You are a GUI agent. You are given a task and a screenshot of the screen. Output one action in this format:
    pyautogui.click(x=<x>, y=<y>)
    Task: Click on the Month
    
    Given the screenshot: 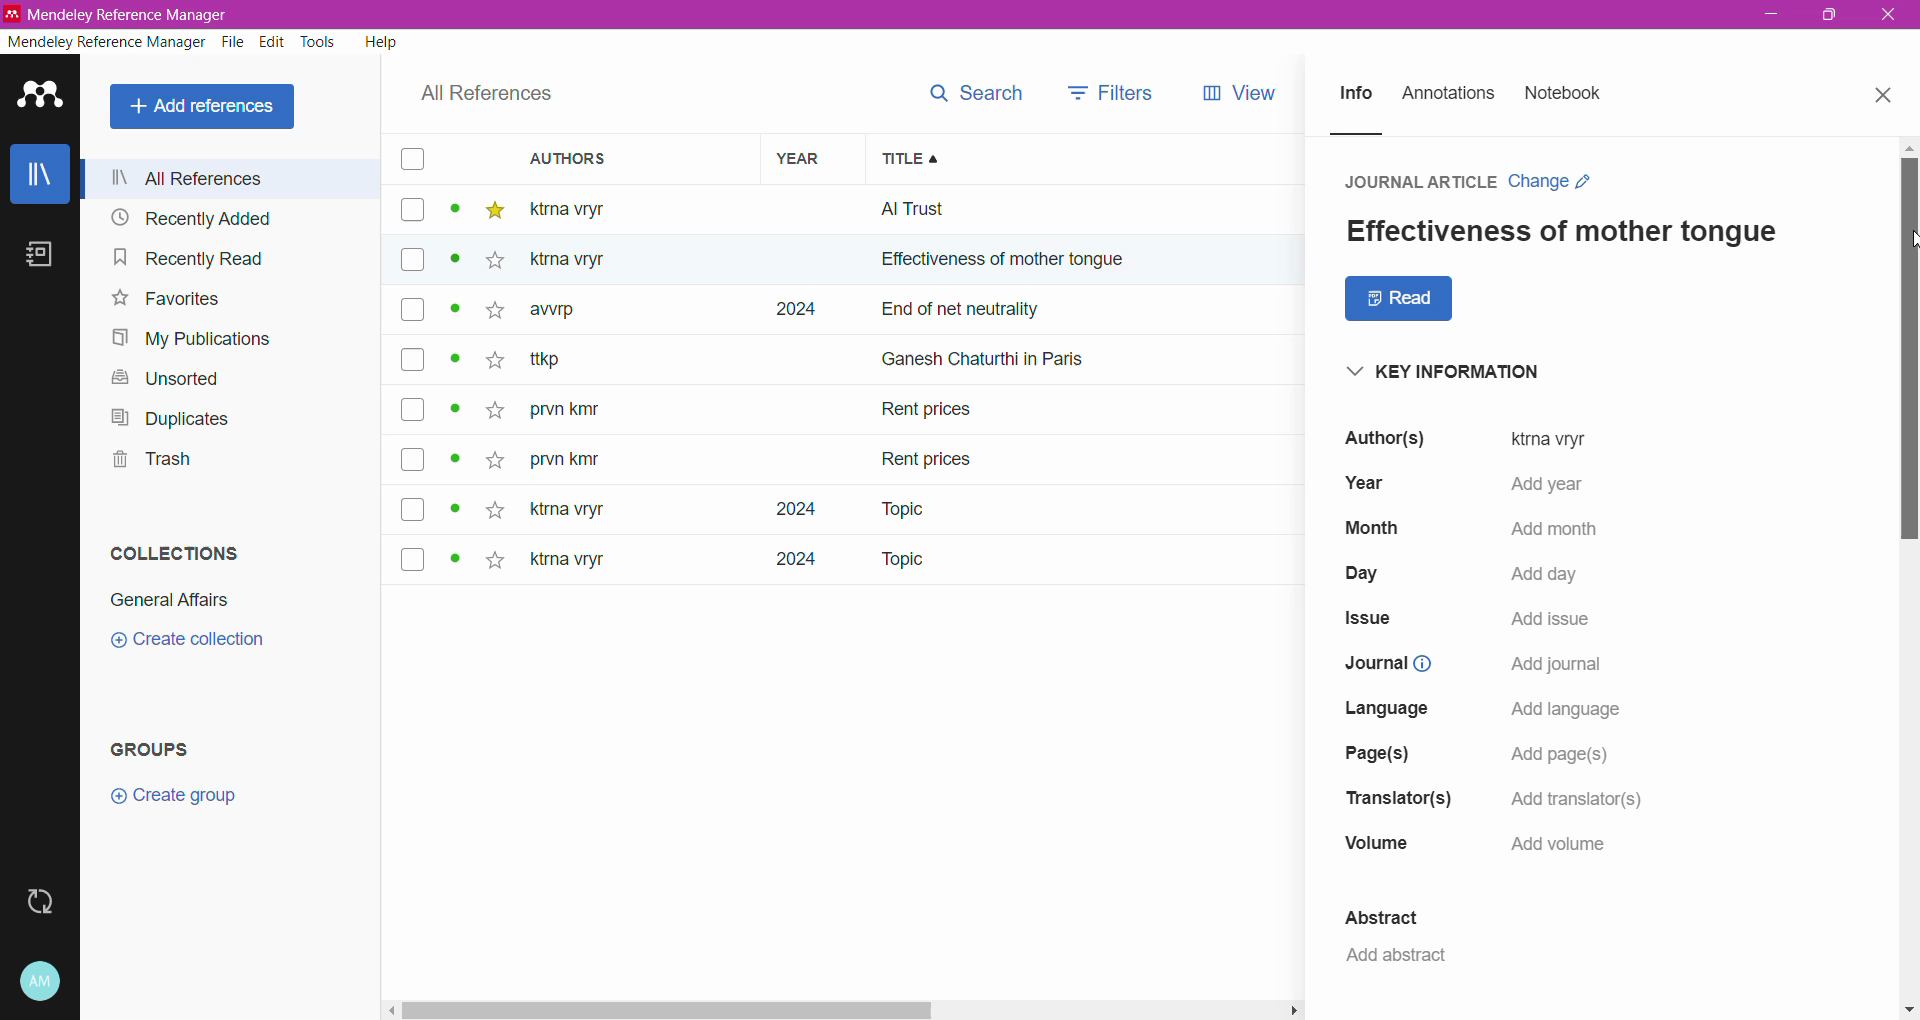 What is the action you would take?
    pyautogui.click(x=1369, y=529)
    